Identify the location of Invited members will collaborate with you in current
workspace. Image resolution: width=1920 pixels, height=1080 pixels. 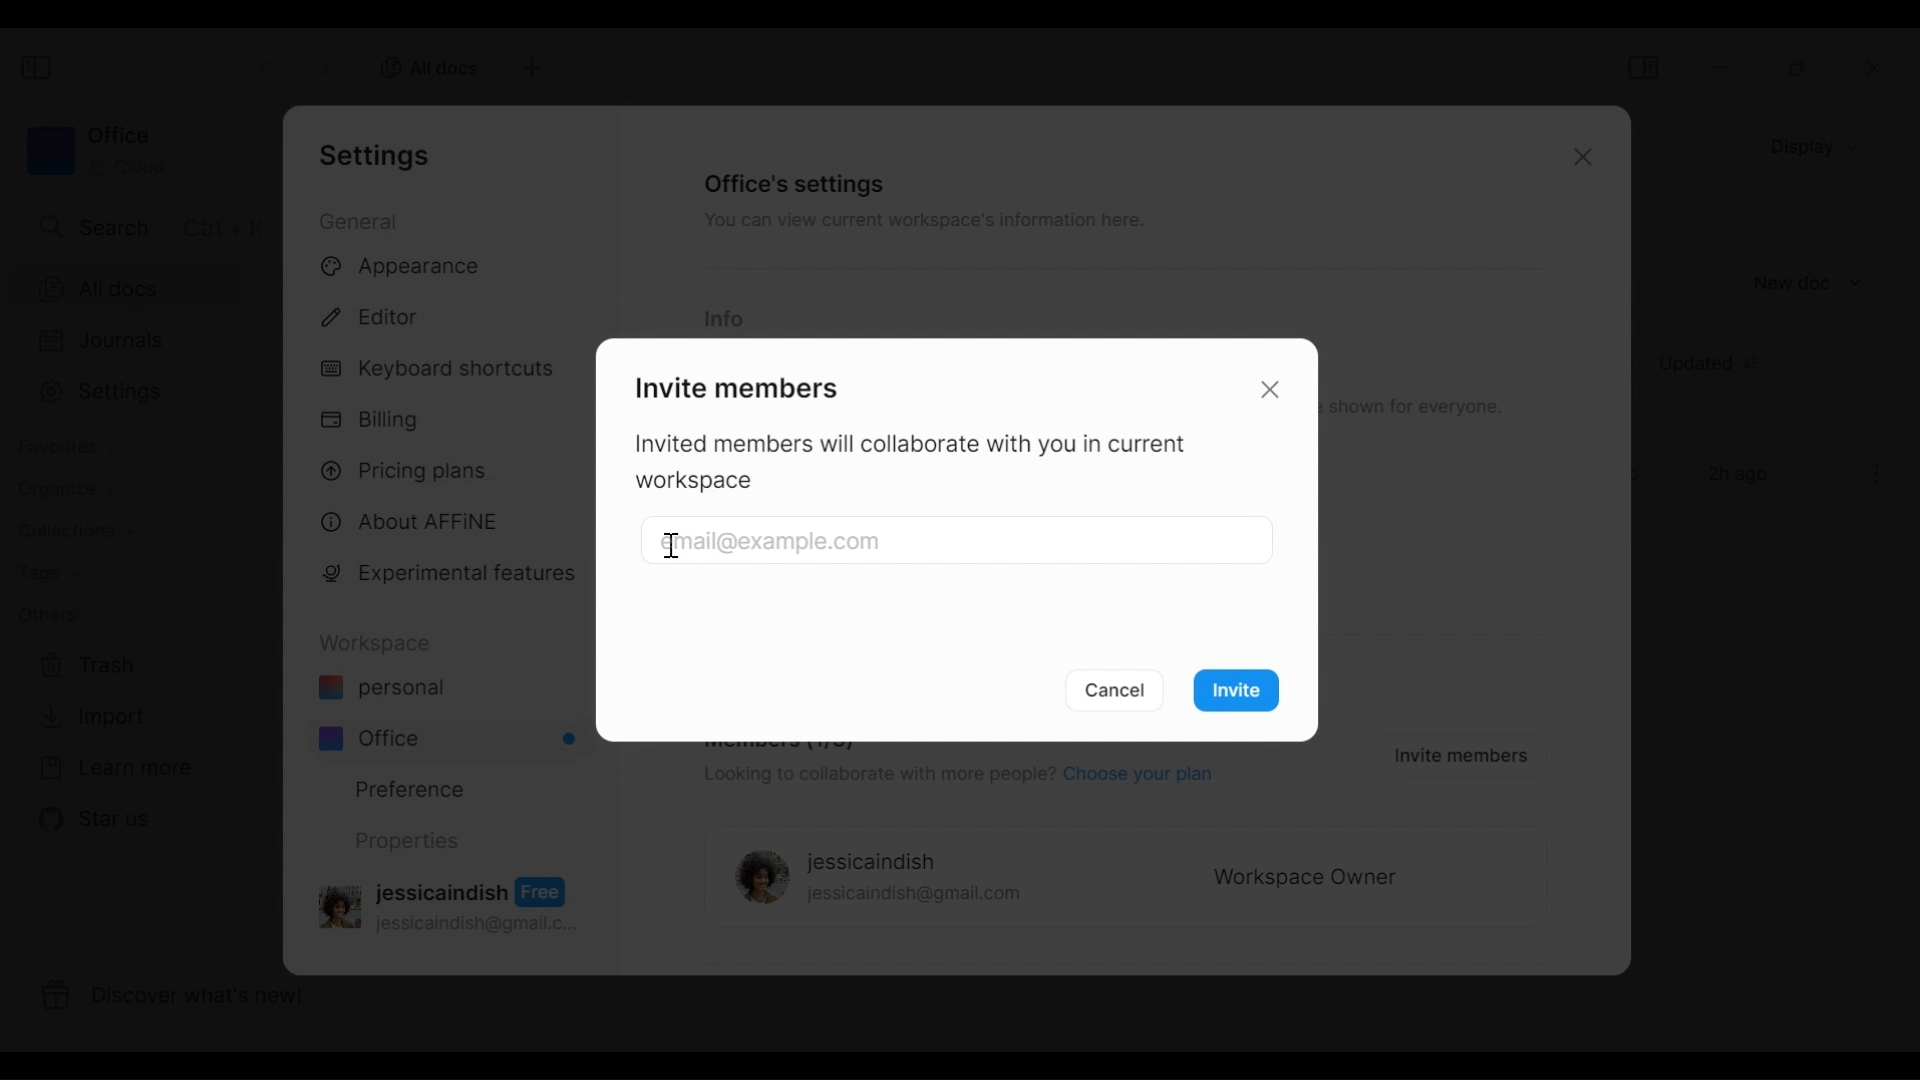
(922, 464).